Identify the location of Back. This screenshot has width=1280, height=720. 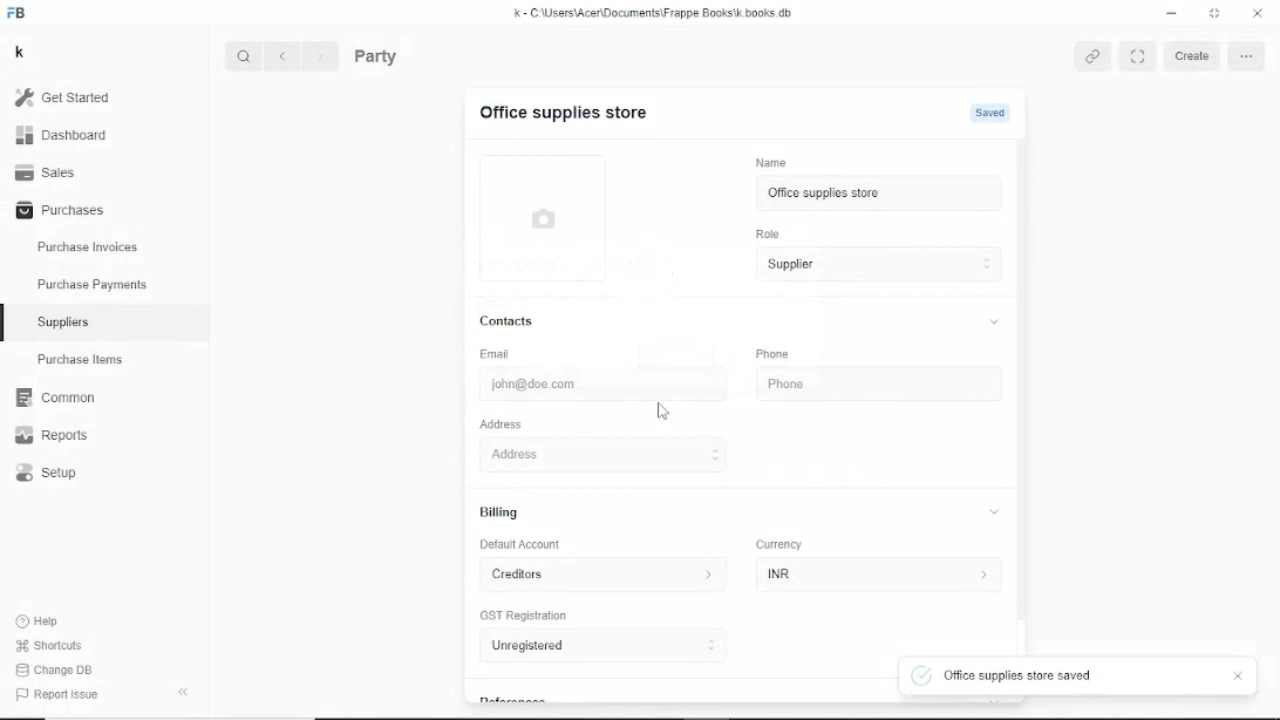
(286, 56).